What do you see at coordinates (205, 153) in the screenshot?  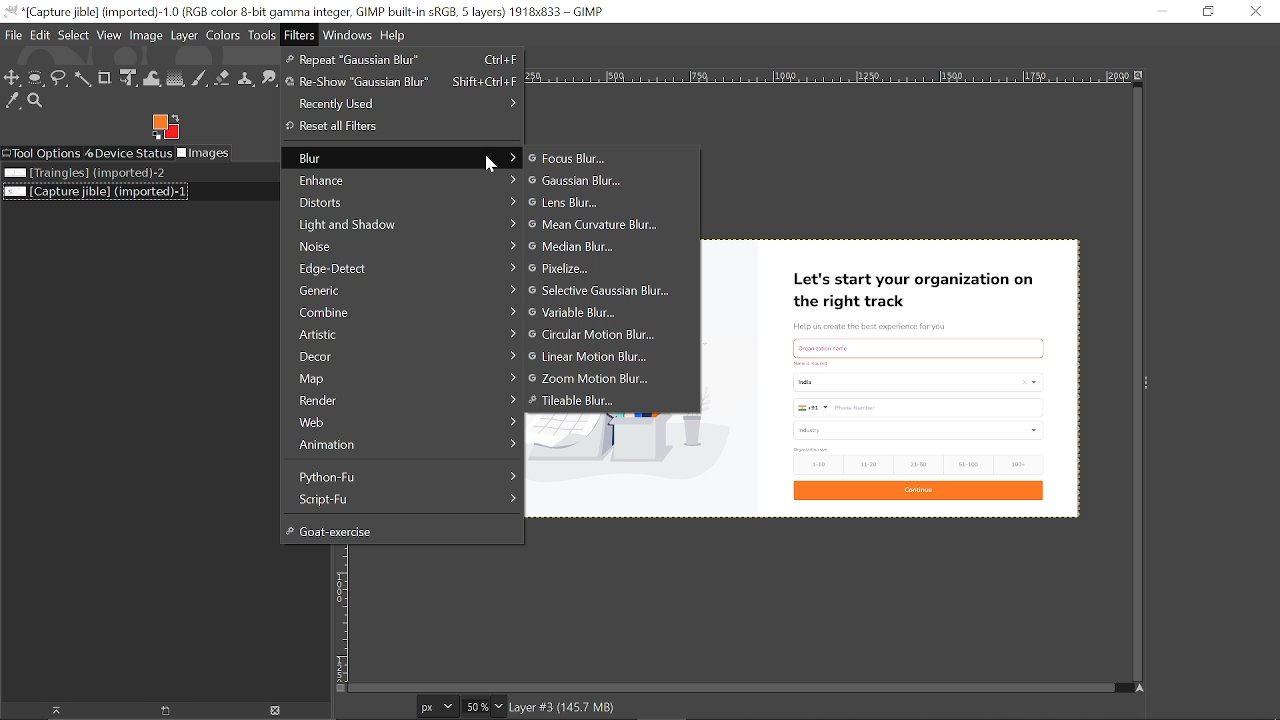 I see `Images` at bounding box center [205, 153].